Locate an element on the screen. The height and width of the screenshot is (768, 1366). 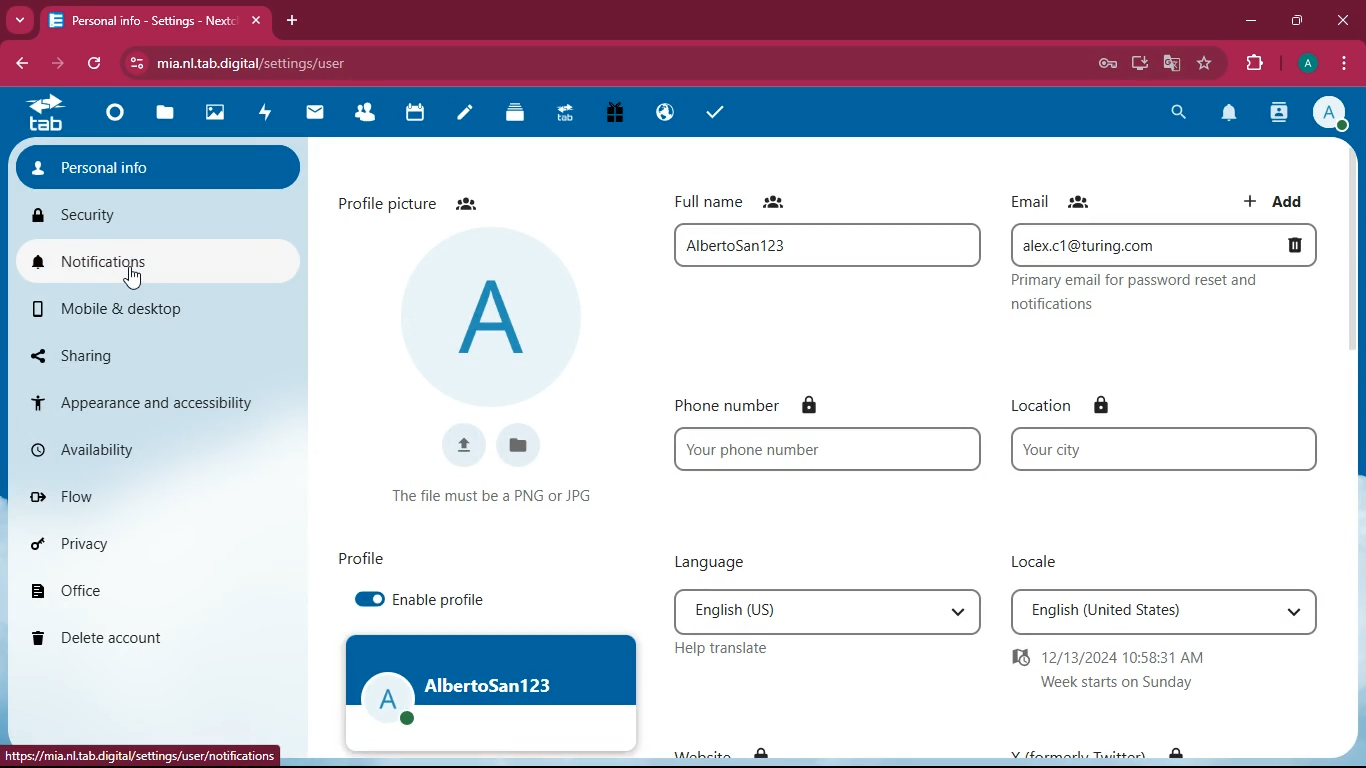
tasks is located at coordinates (712, 112).